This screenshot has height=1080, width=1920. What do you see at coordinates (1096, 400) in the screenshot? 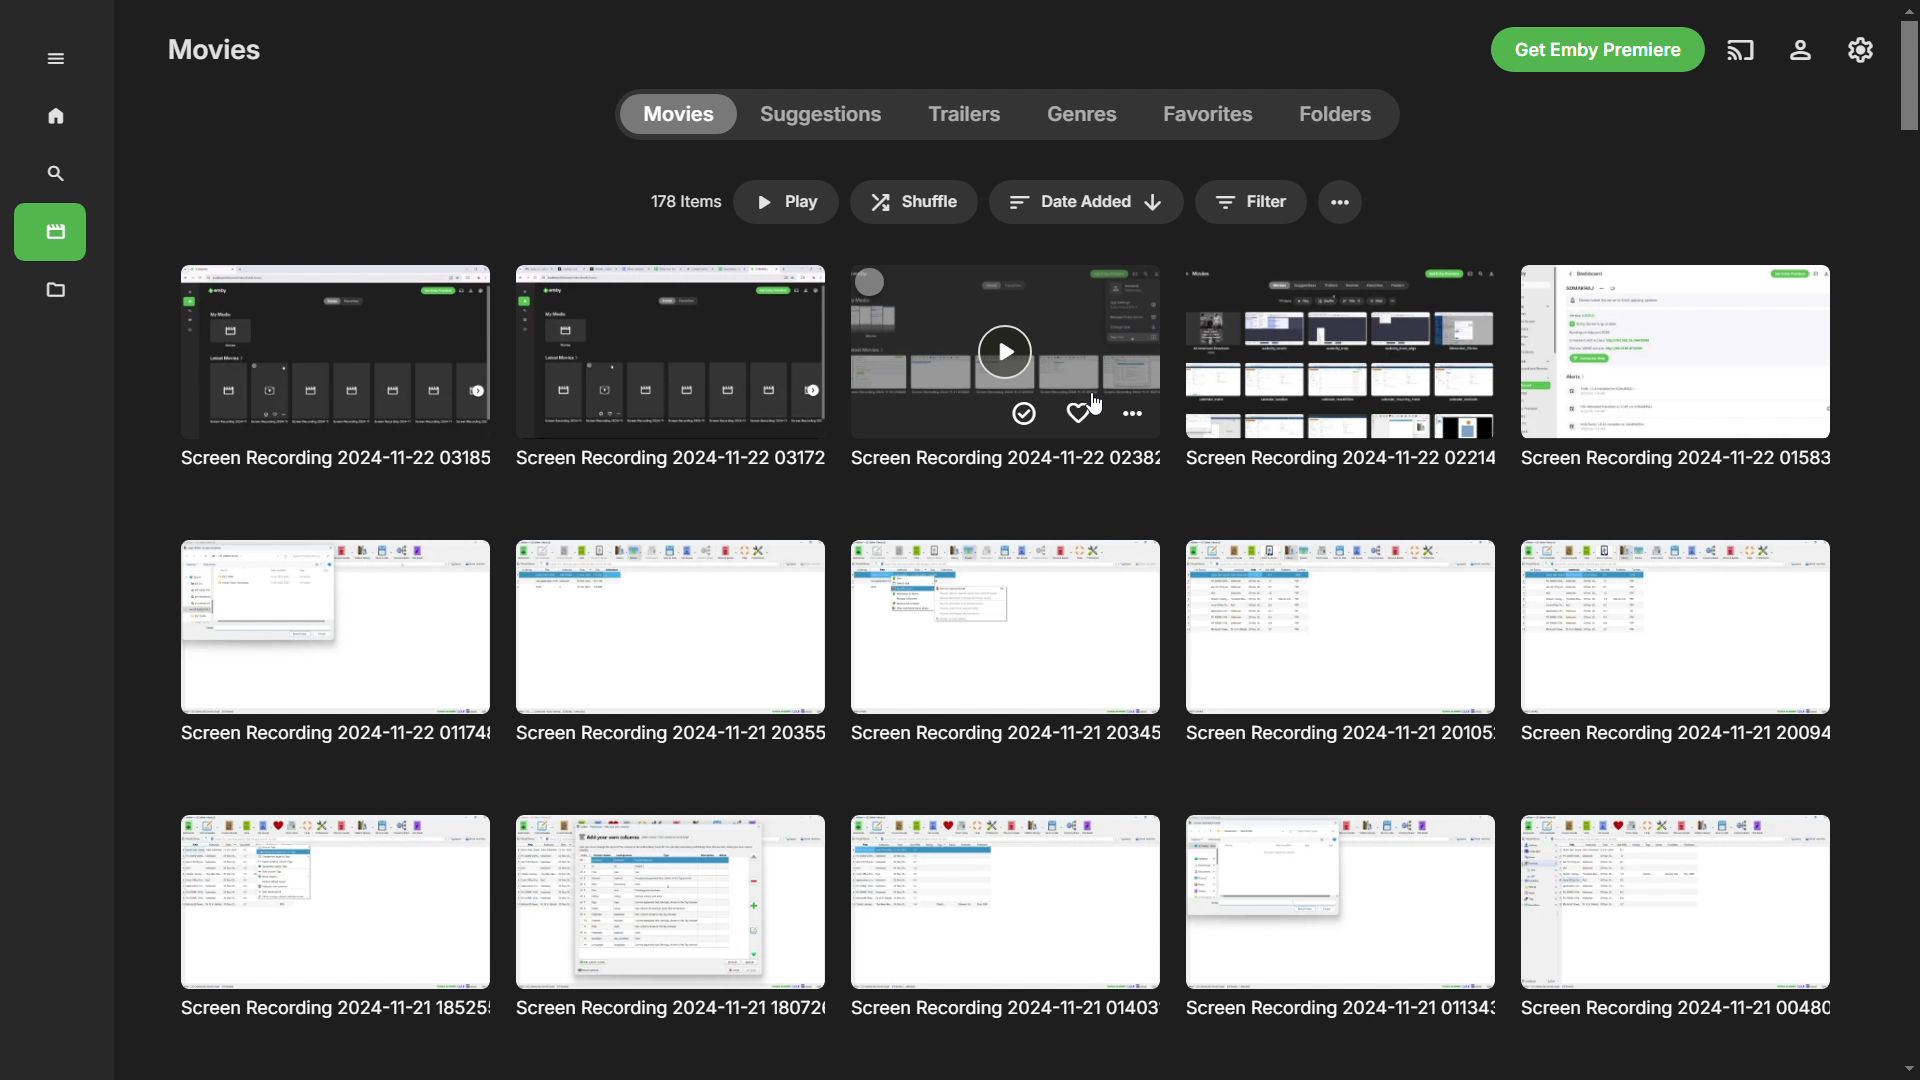
I see `cursor` at bounding box center [1096, 400].